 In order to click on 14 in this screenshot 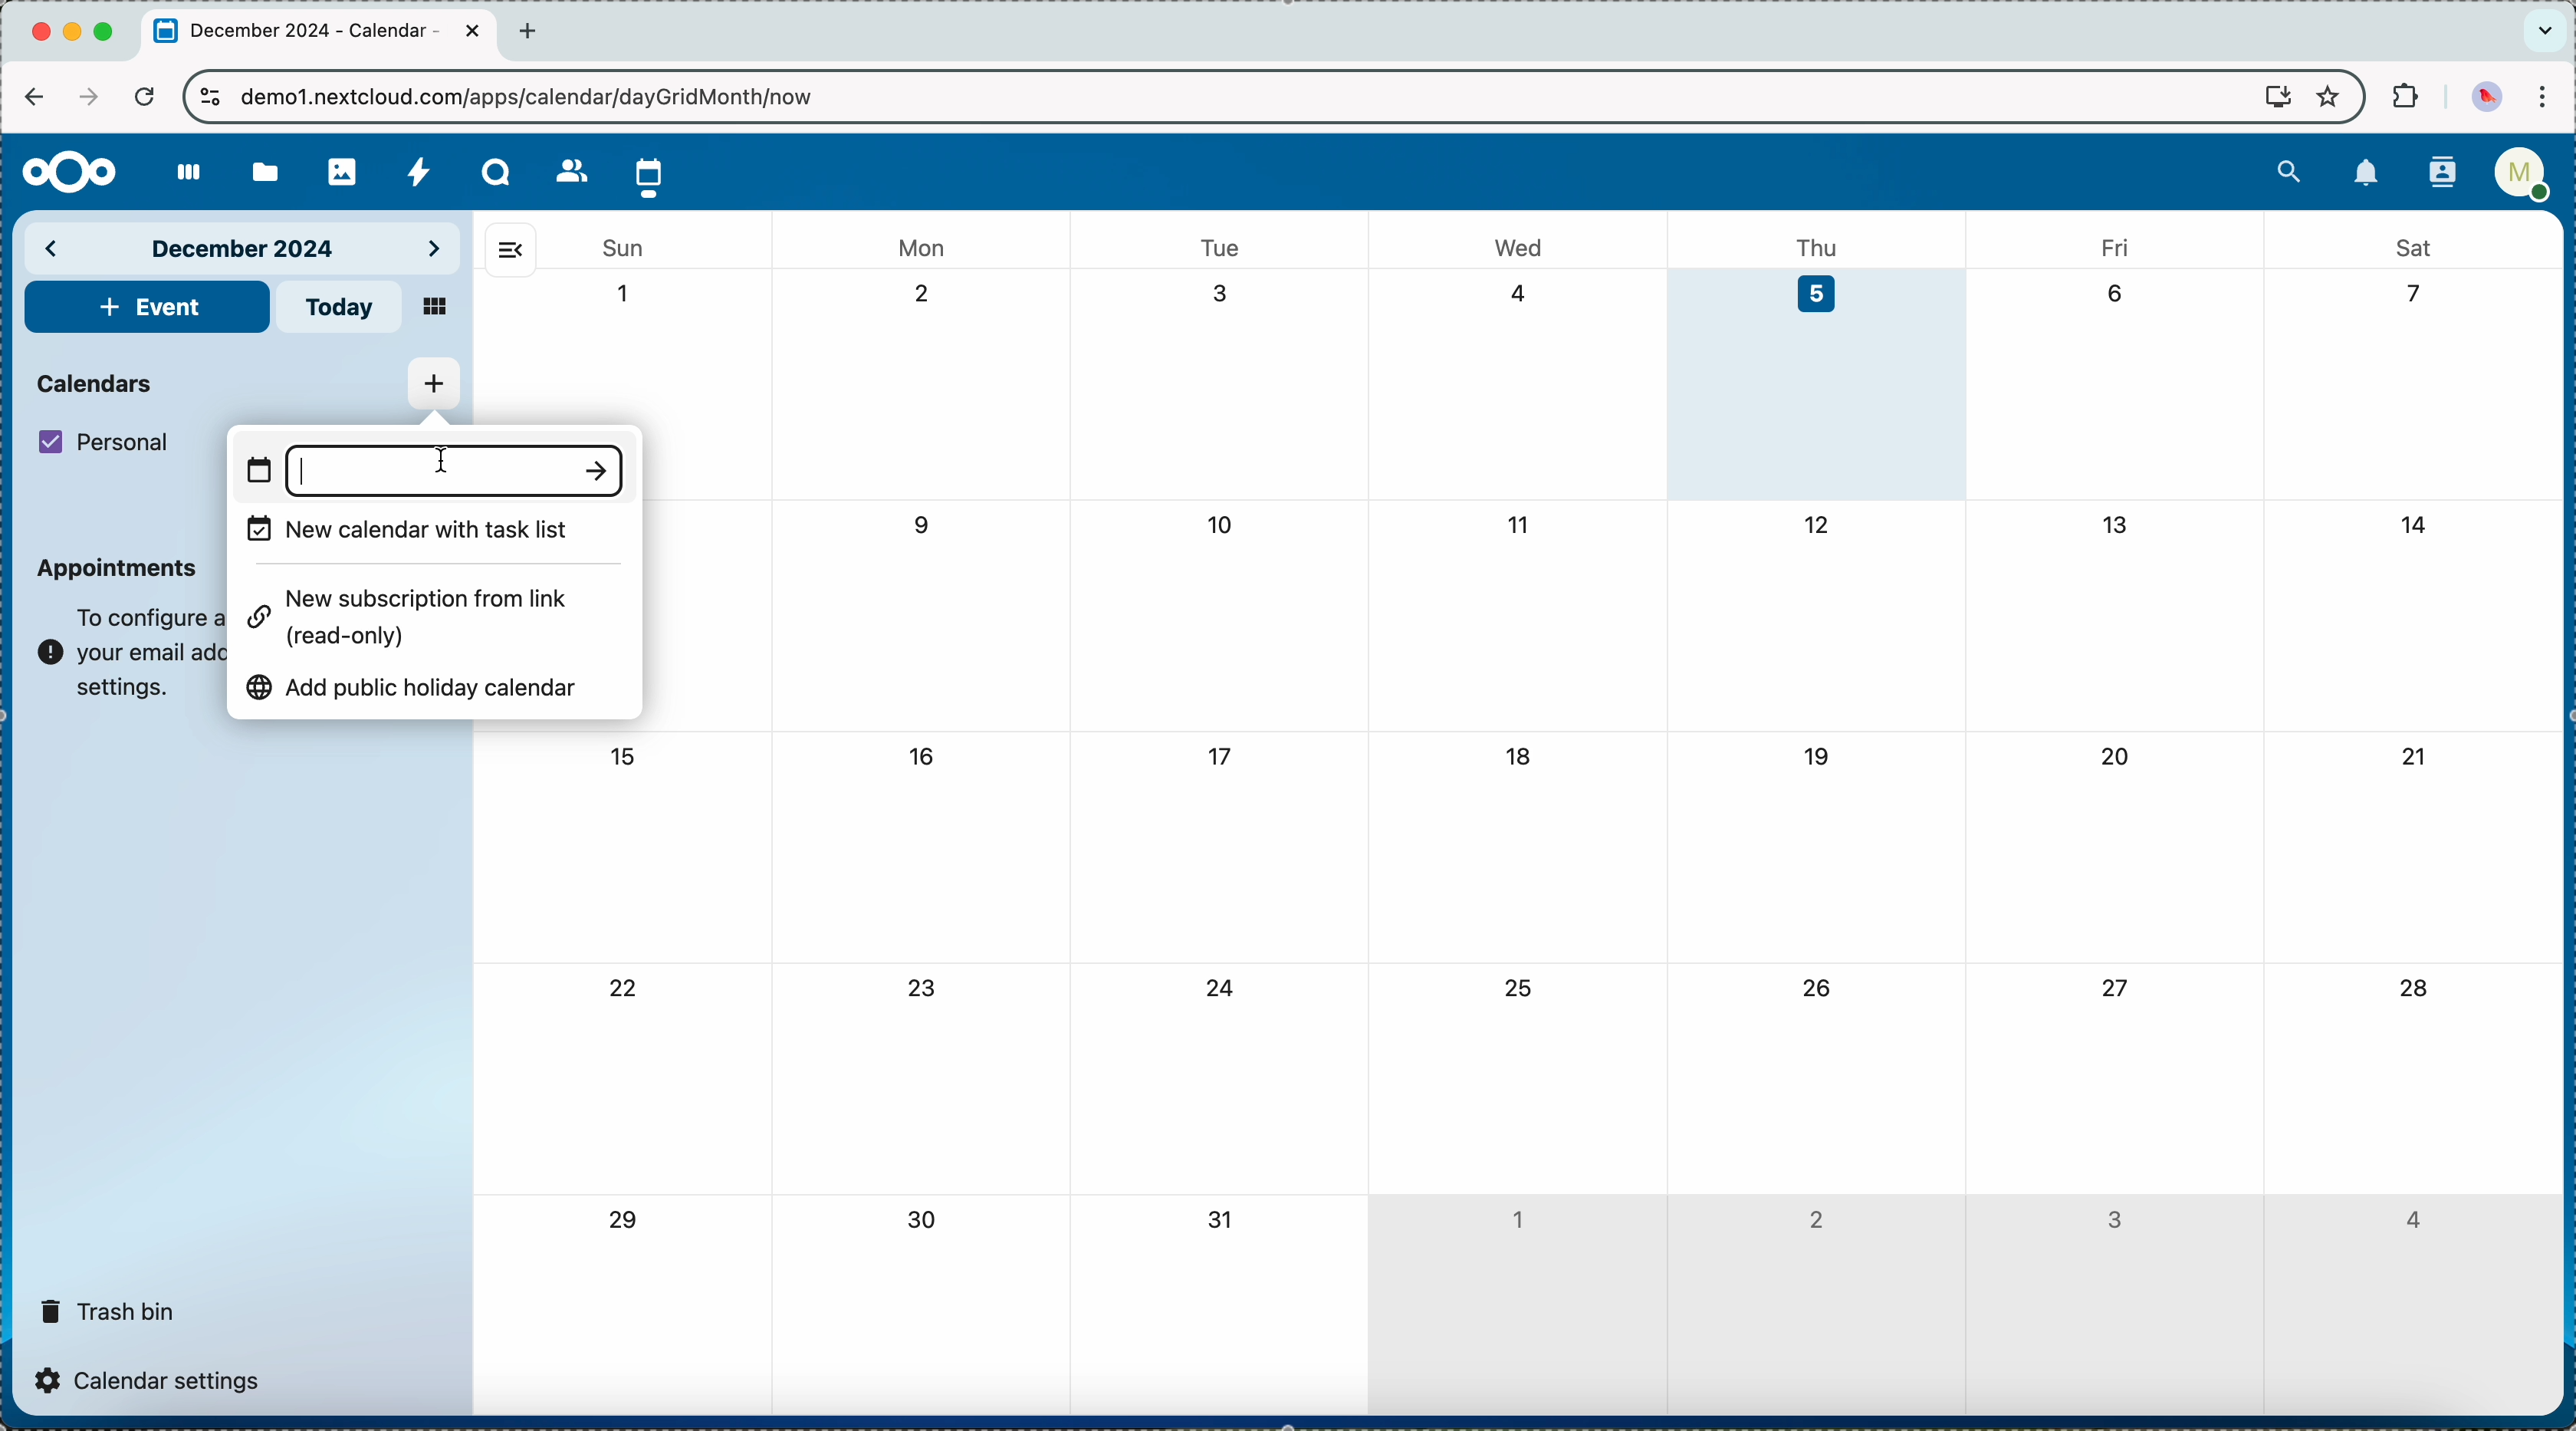, I will do `click(2421, 521)`.